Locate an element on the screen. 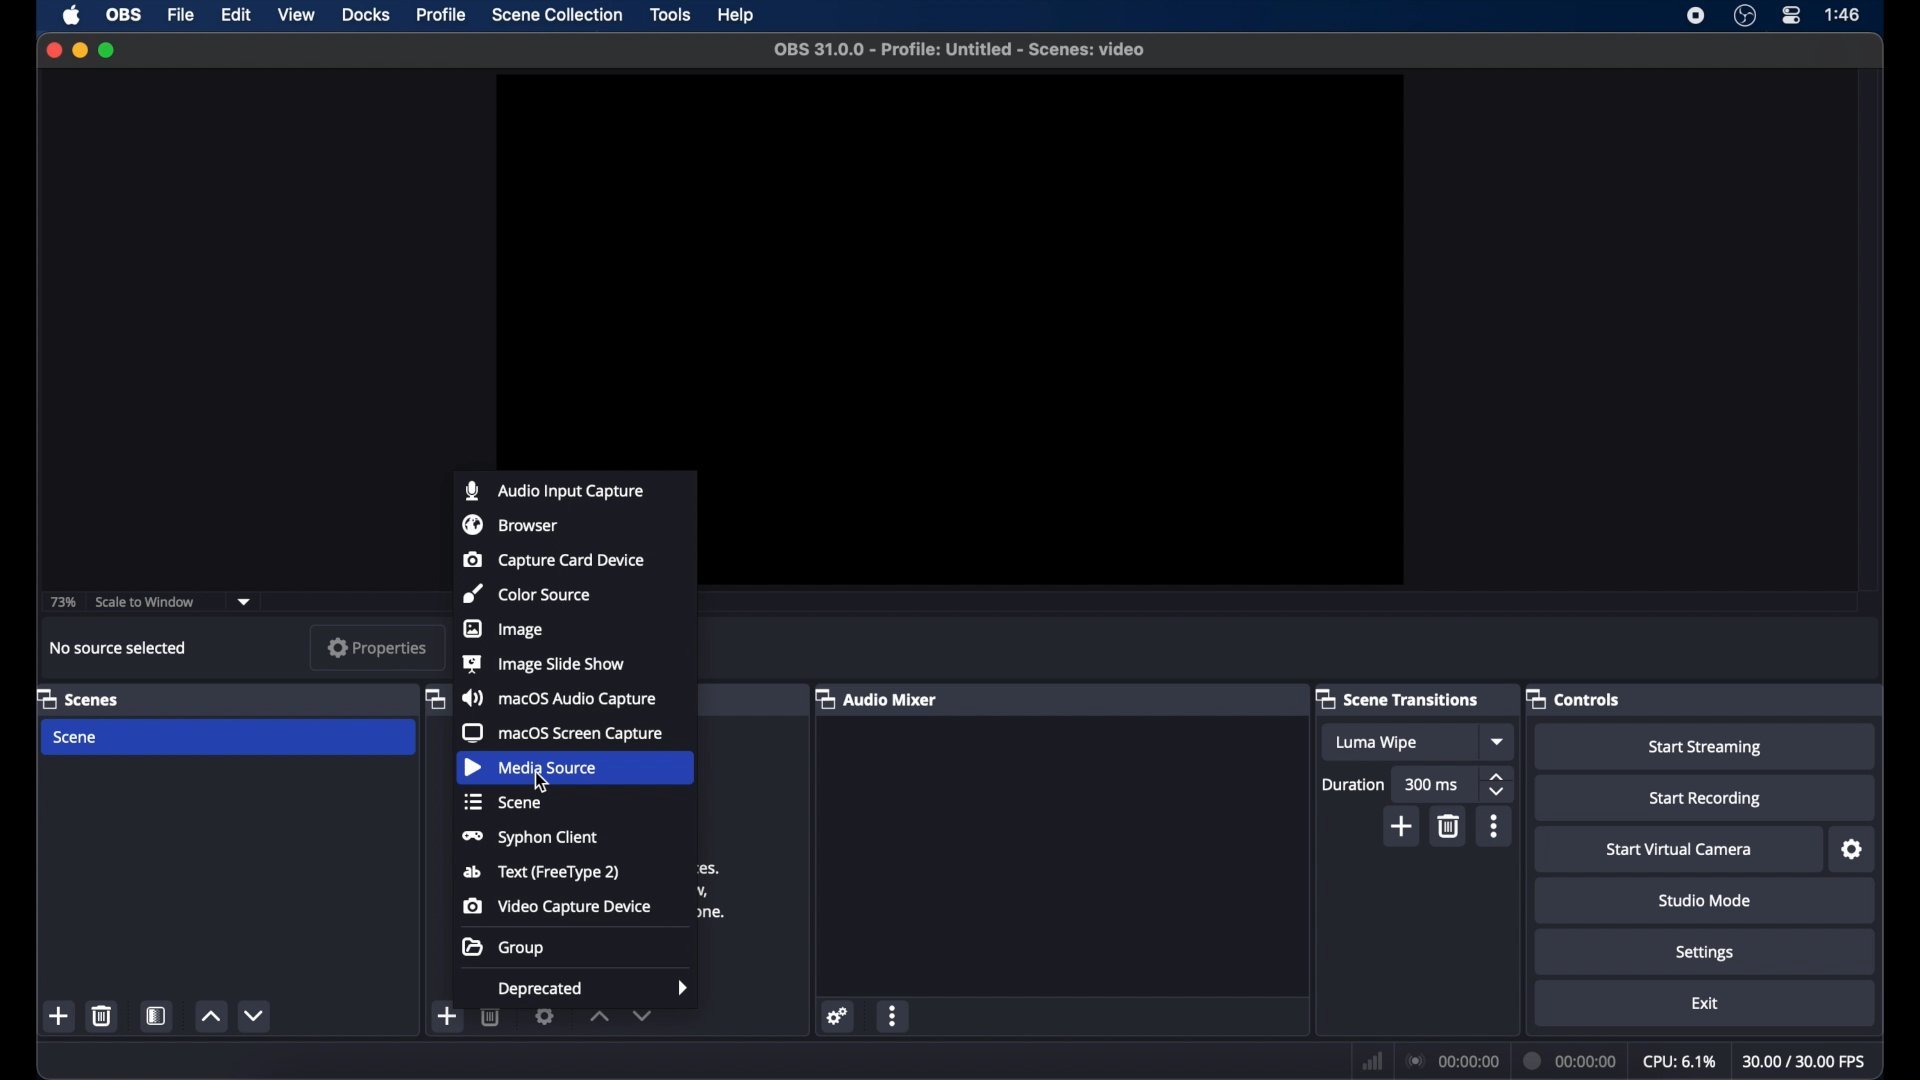 This screenshot has width=1920, height=1080. view is located at coordinates (296, 13).